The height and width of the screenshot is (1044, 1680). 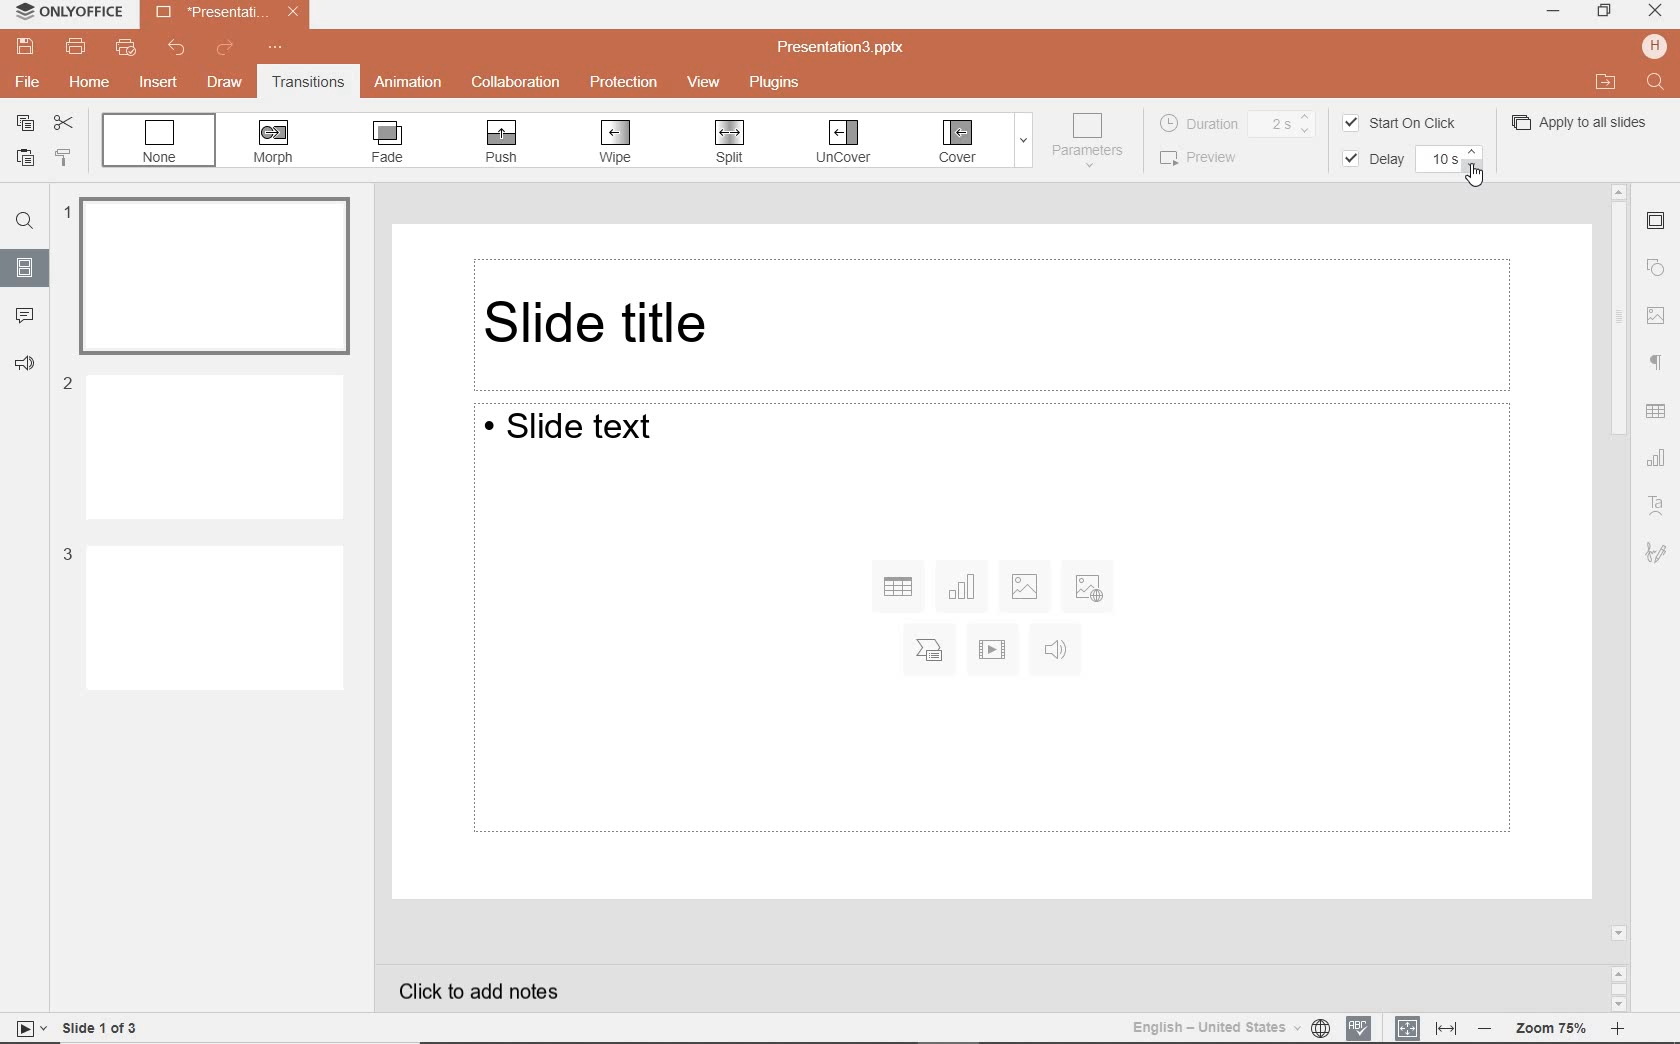 What do you see at coordinates (25, 224) in the screenshot?
I see `find` at bounding box center [25, 224].